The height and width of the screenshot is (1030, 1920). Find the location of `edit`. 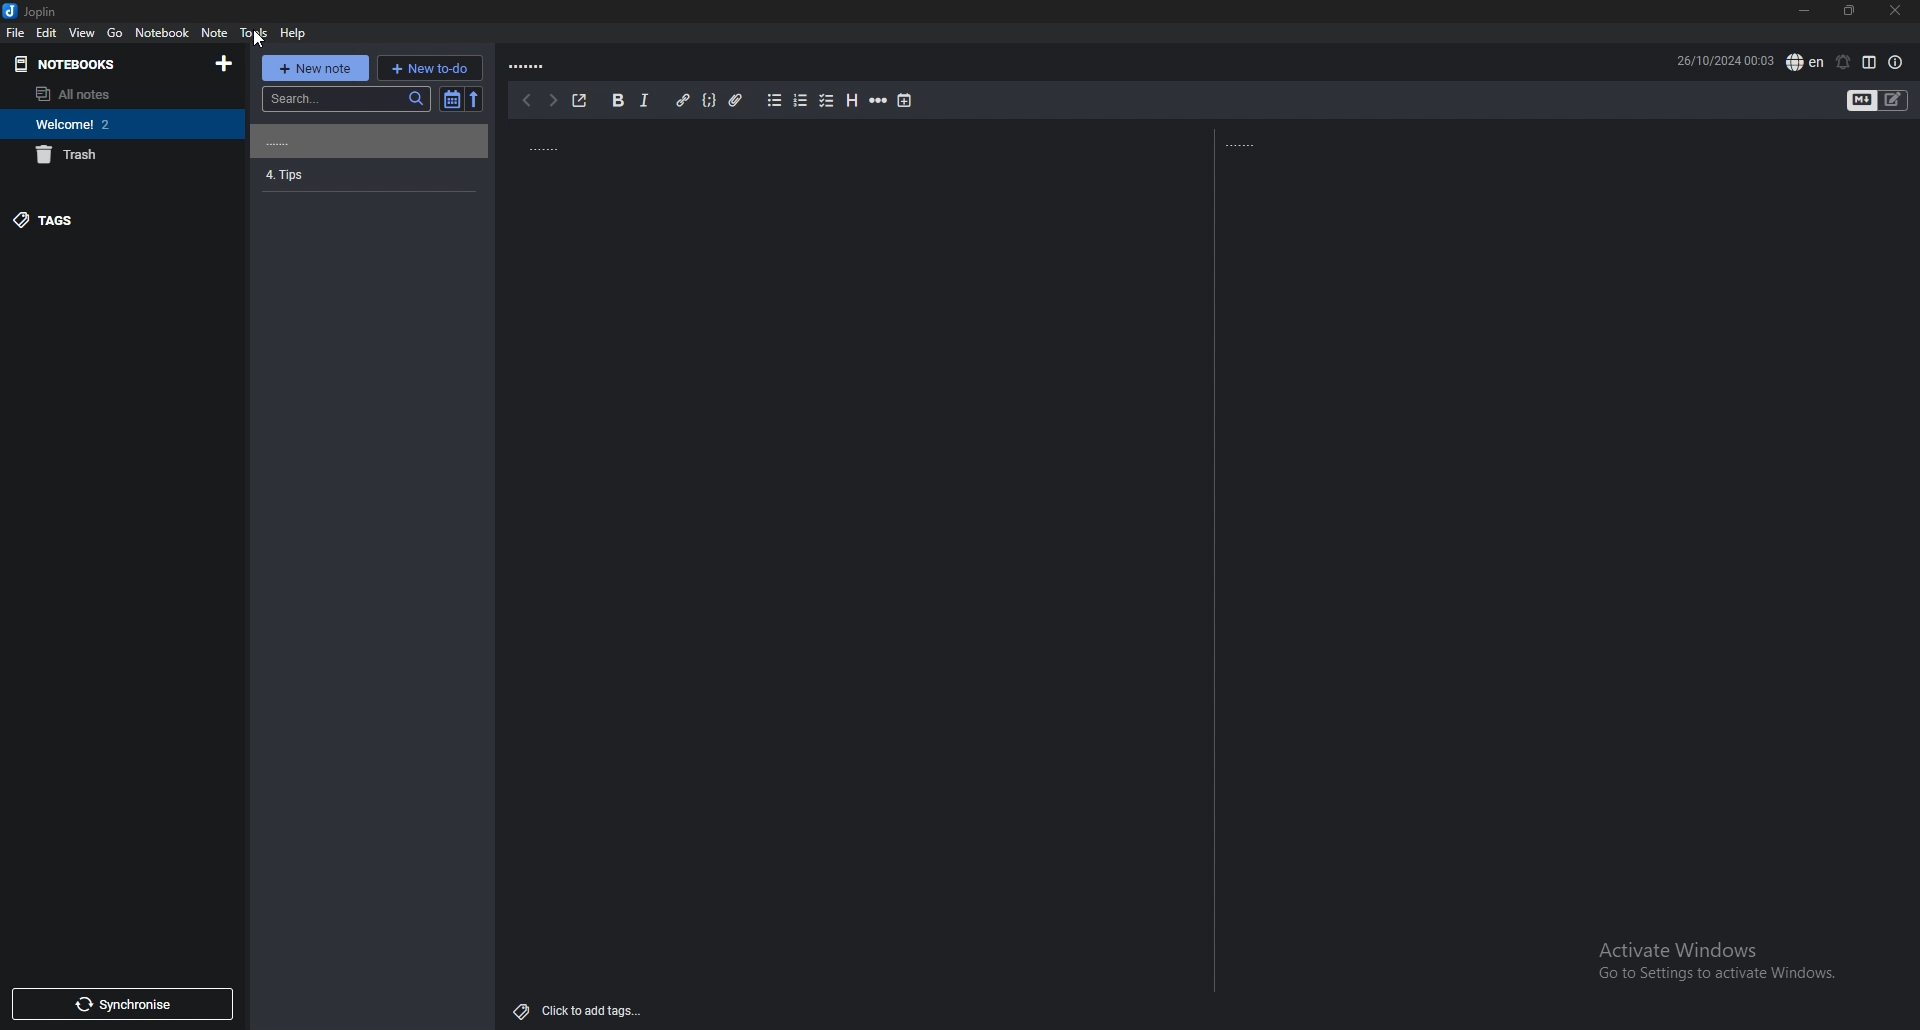

edit is located at coordinates (46, 32).